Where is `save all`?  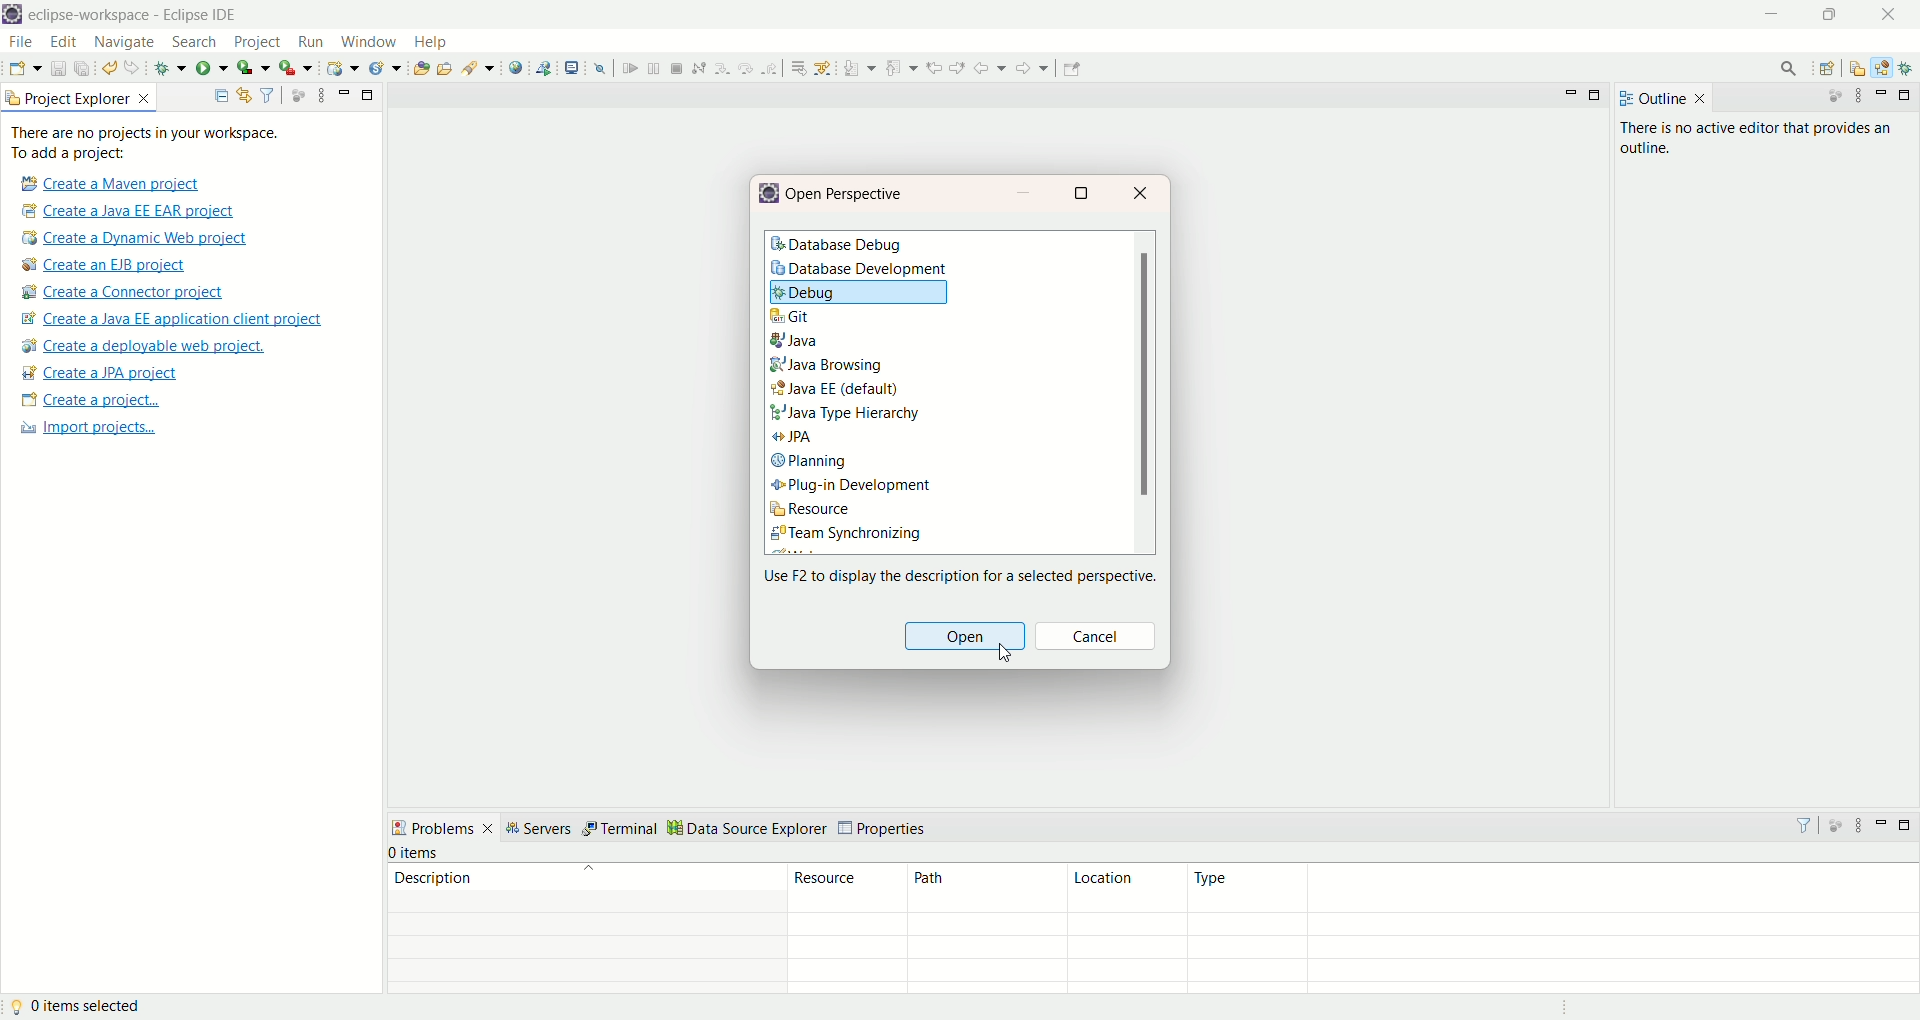 save all is located at coordinates (83, 69).